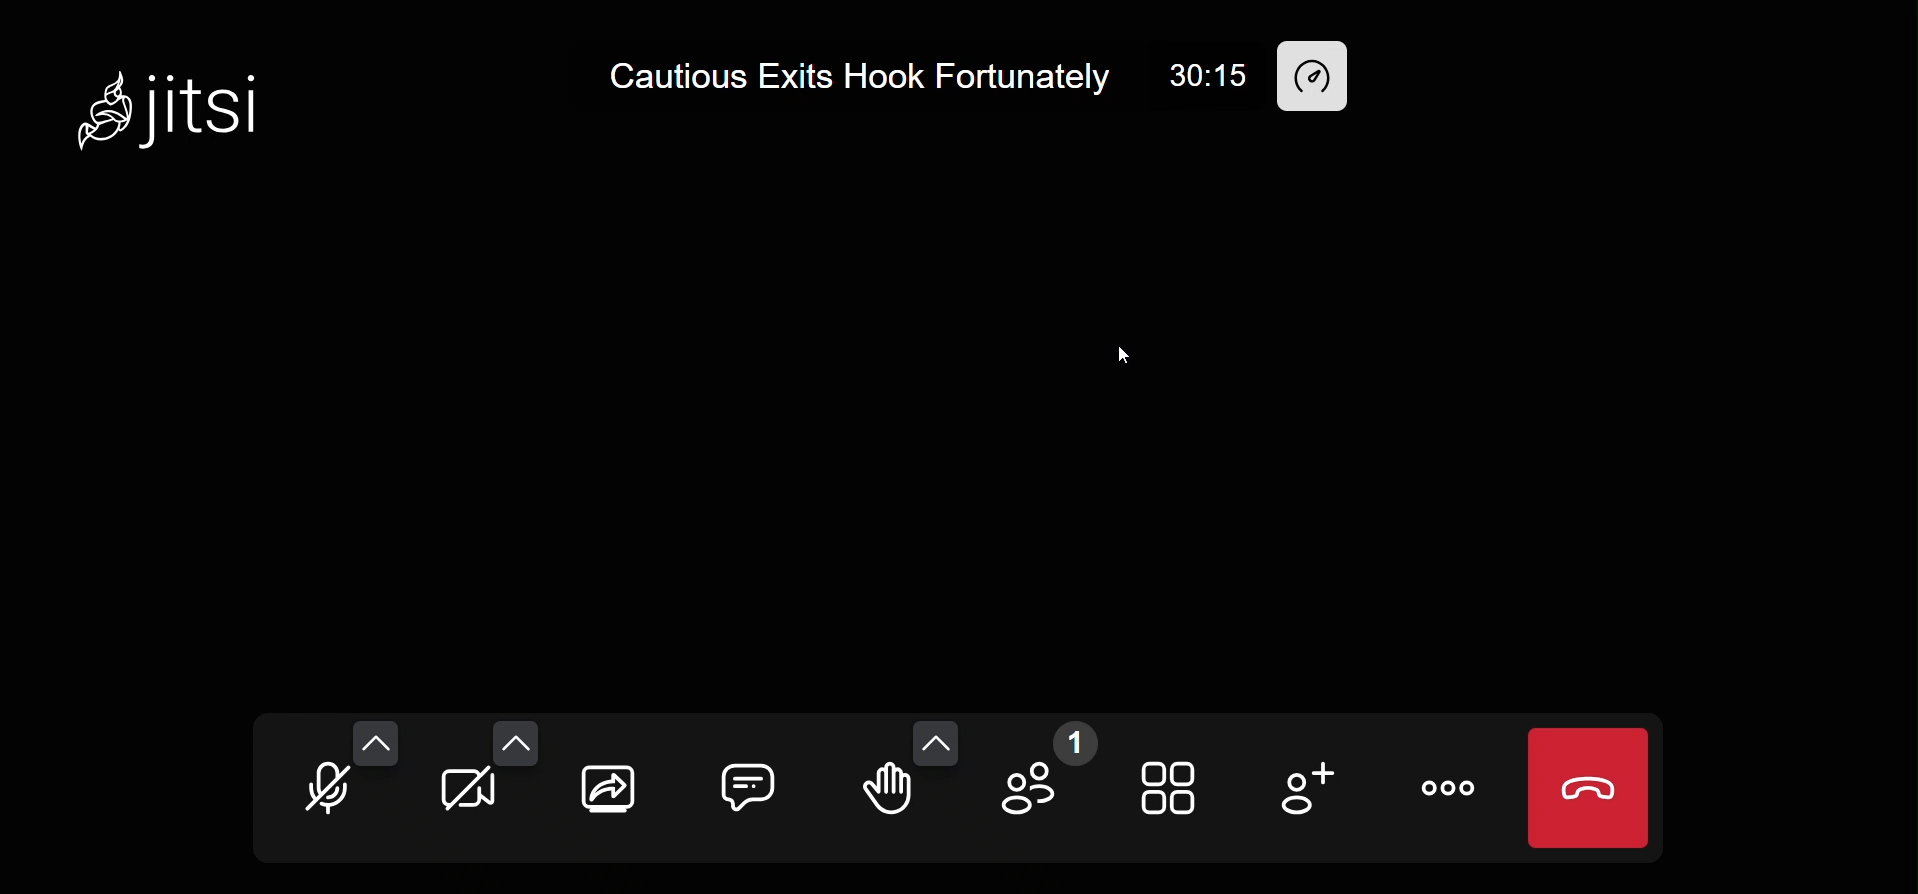 This screenshot has width=1918, height=894. I want to click on more audio option, so click(374, 738).